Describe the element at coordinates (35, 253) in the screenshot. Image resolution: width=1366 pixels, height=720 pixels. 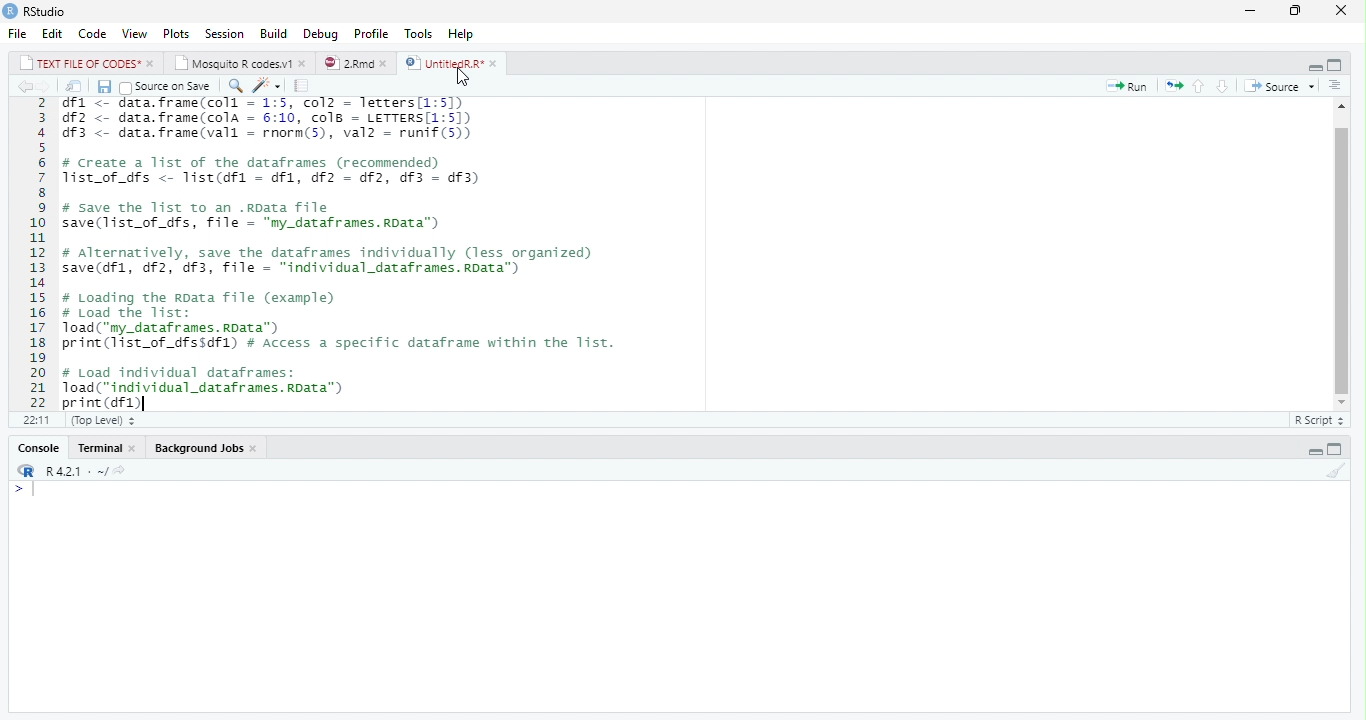
I see `Line number` at that location.